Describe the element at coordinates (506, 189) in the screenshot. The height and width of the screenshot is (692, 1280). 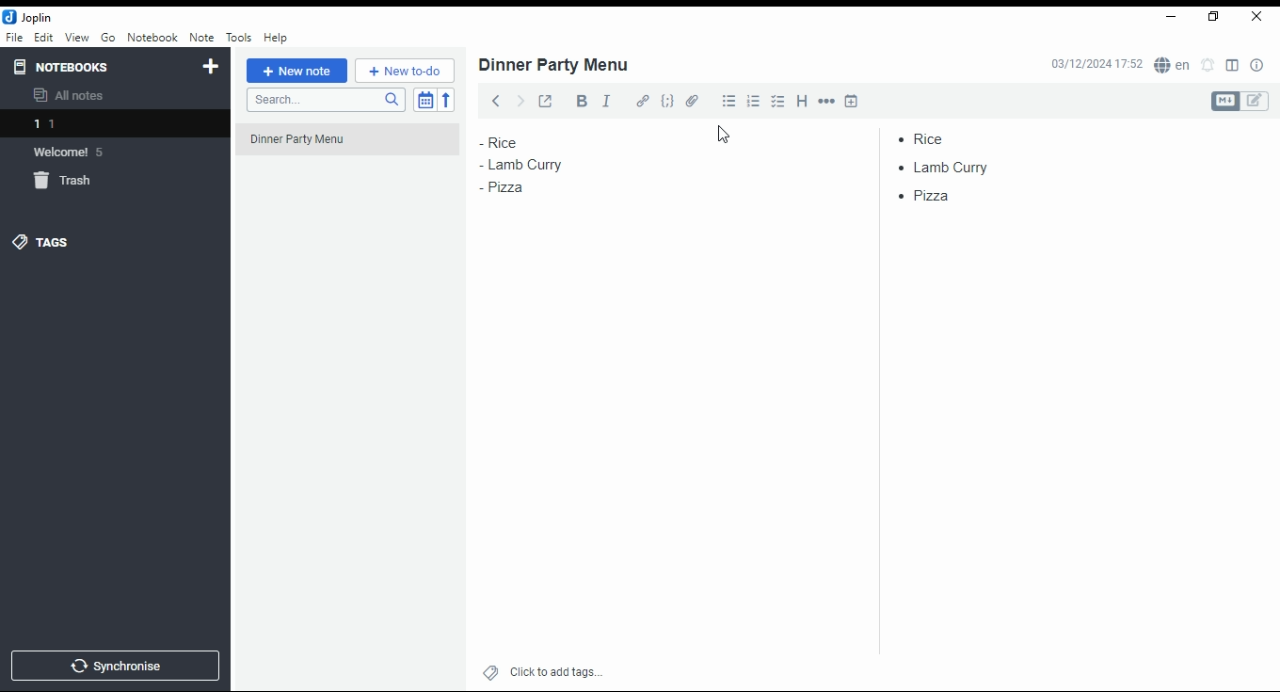
I see `pizza` at that location.